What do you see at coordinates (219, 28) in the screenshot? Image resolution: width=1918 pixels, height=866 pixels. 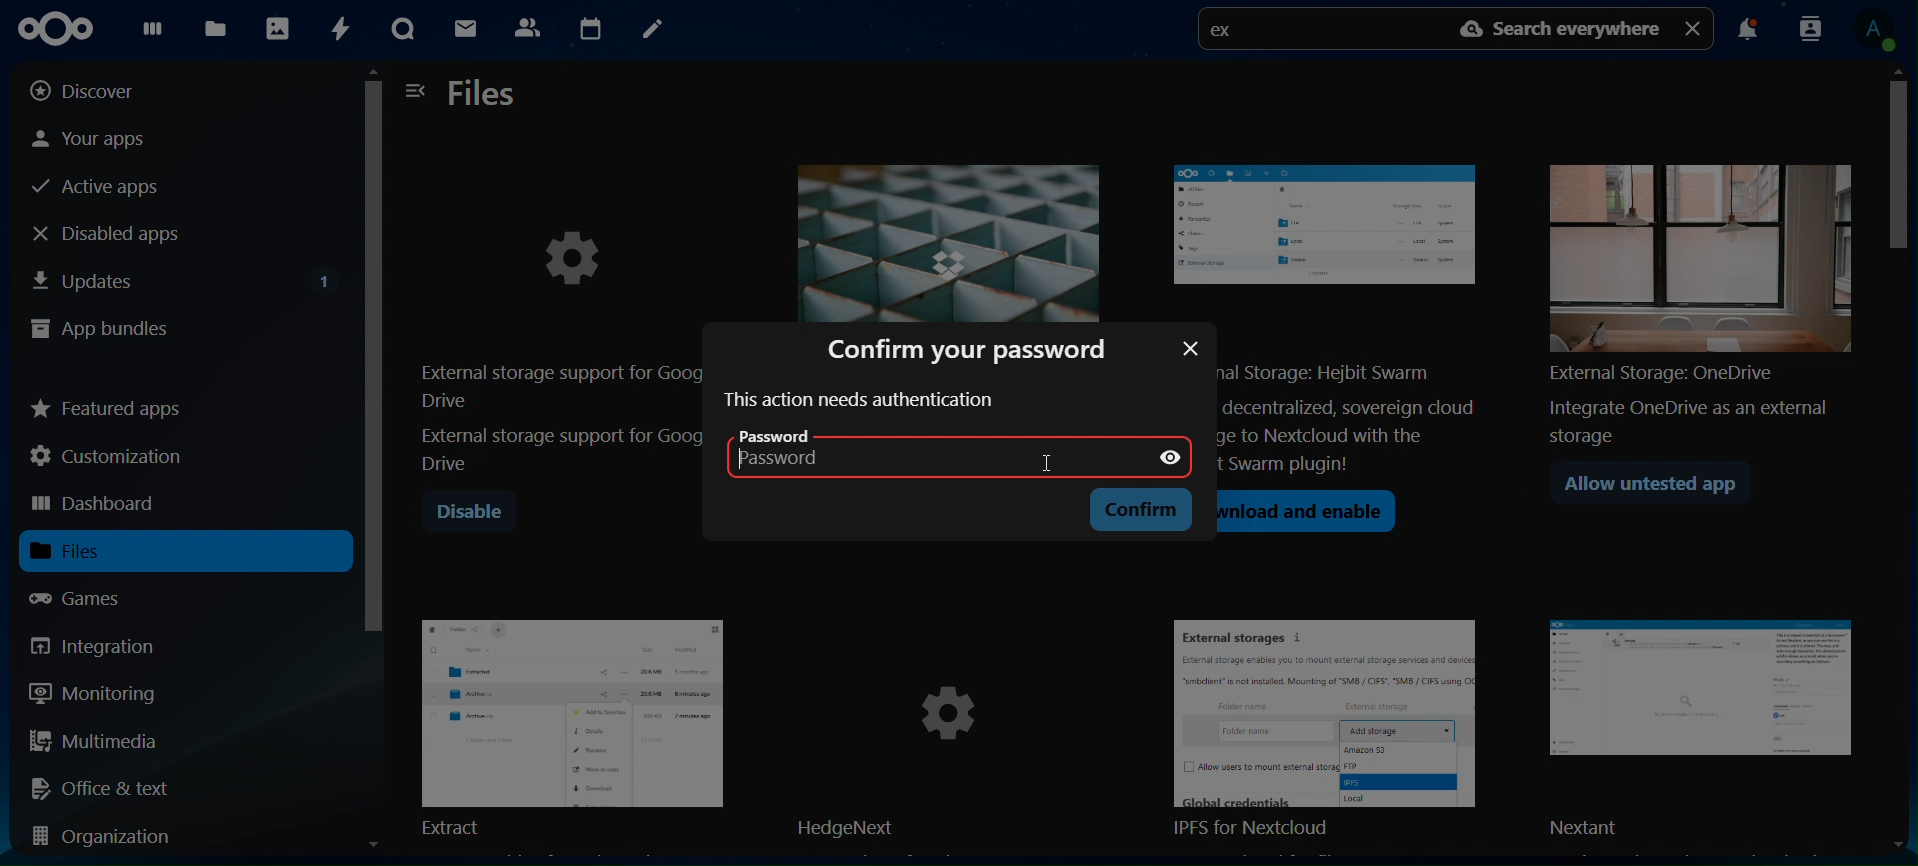 I see `files` at bounding box center [219, 28].